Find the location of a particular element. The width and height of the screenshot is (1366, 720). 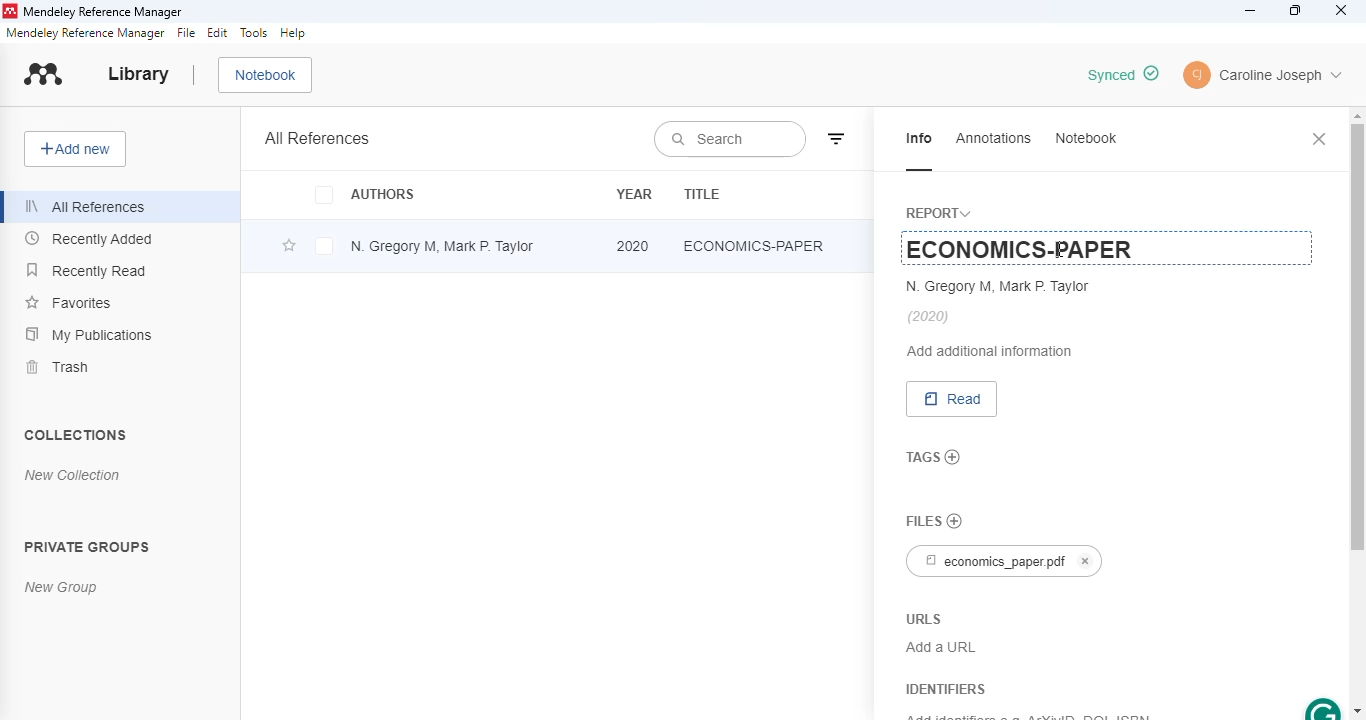

annotations is located at coordinates (995, 138).